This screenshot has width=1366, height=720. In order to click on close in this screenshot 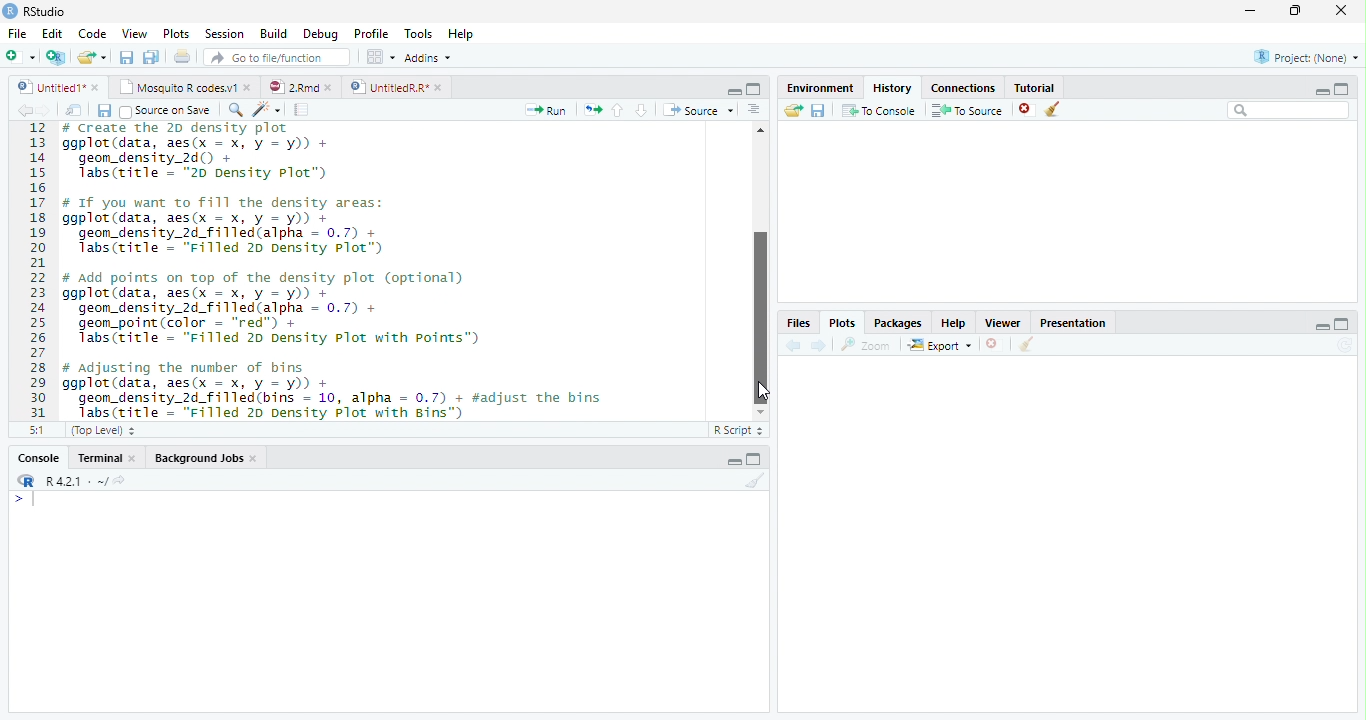, I will do `click(256, 460)`.